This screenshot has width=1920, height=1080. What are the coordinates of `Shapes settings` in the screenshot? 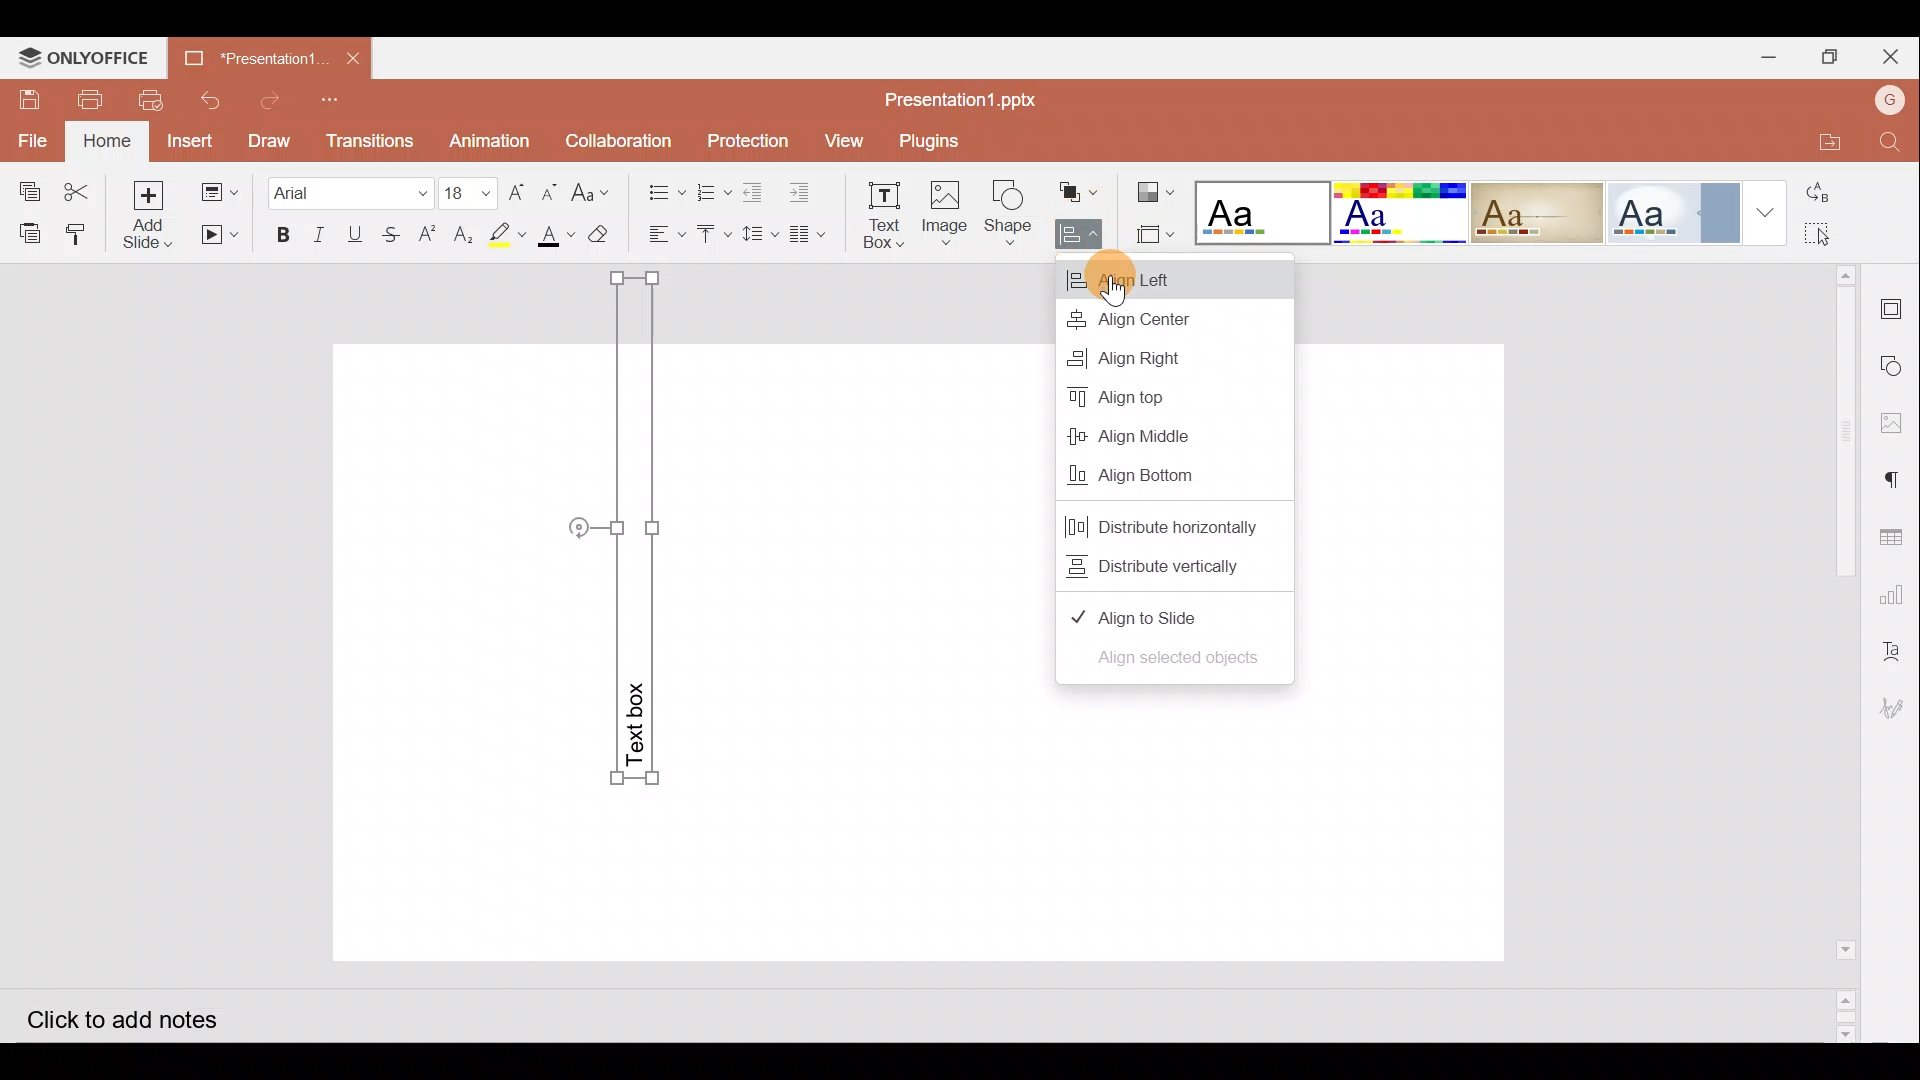 It's located at (1896, 368).